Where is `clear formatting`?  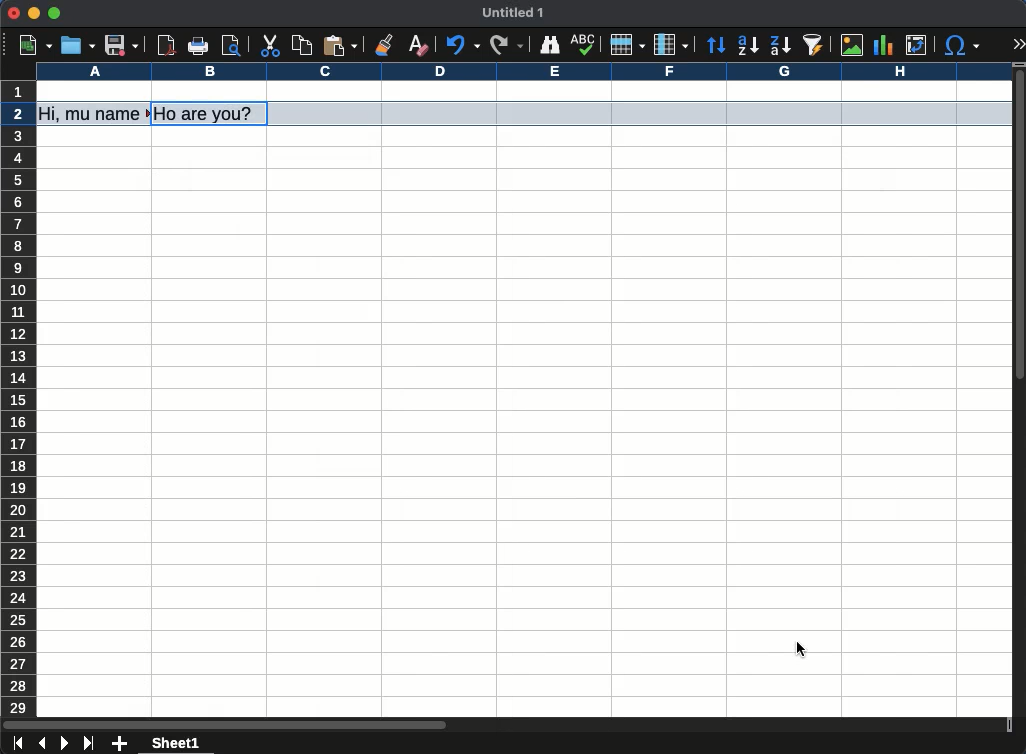
clear formatting is located at coordinates (421, 43).